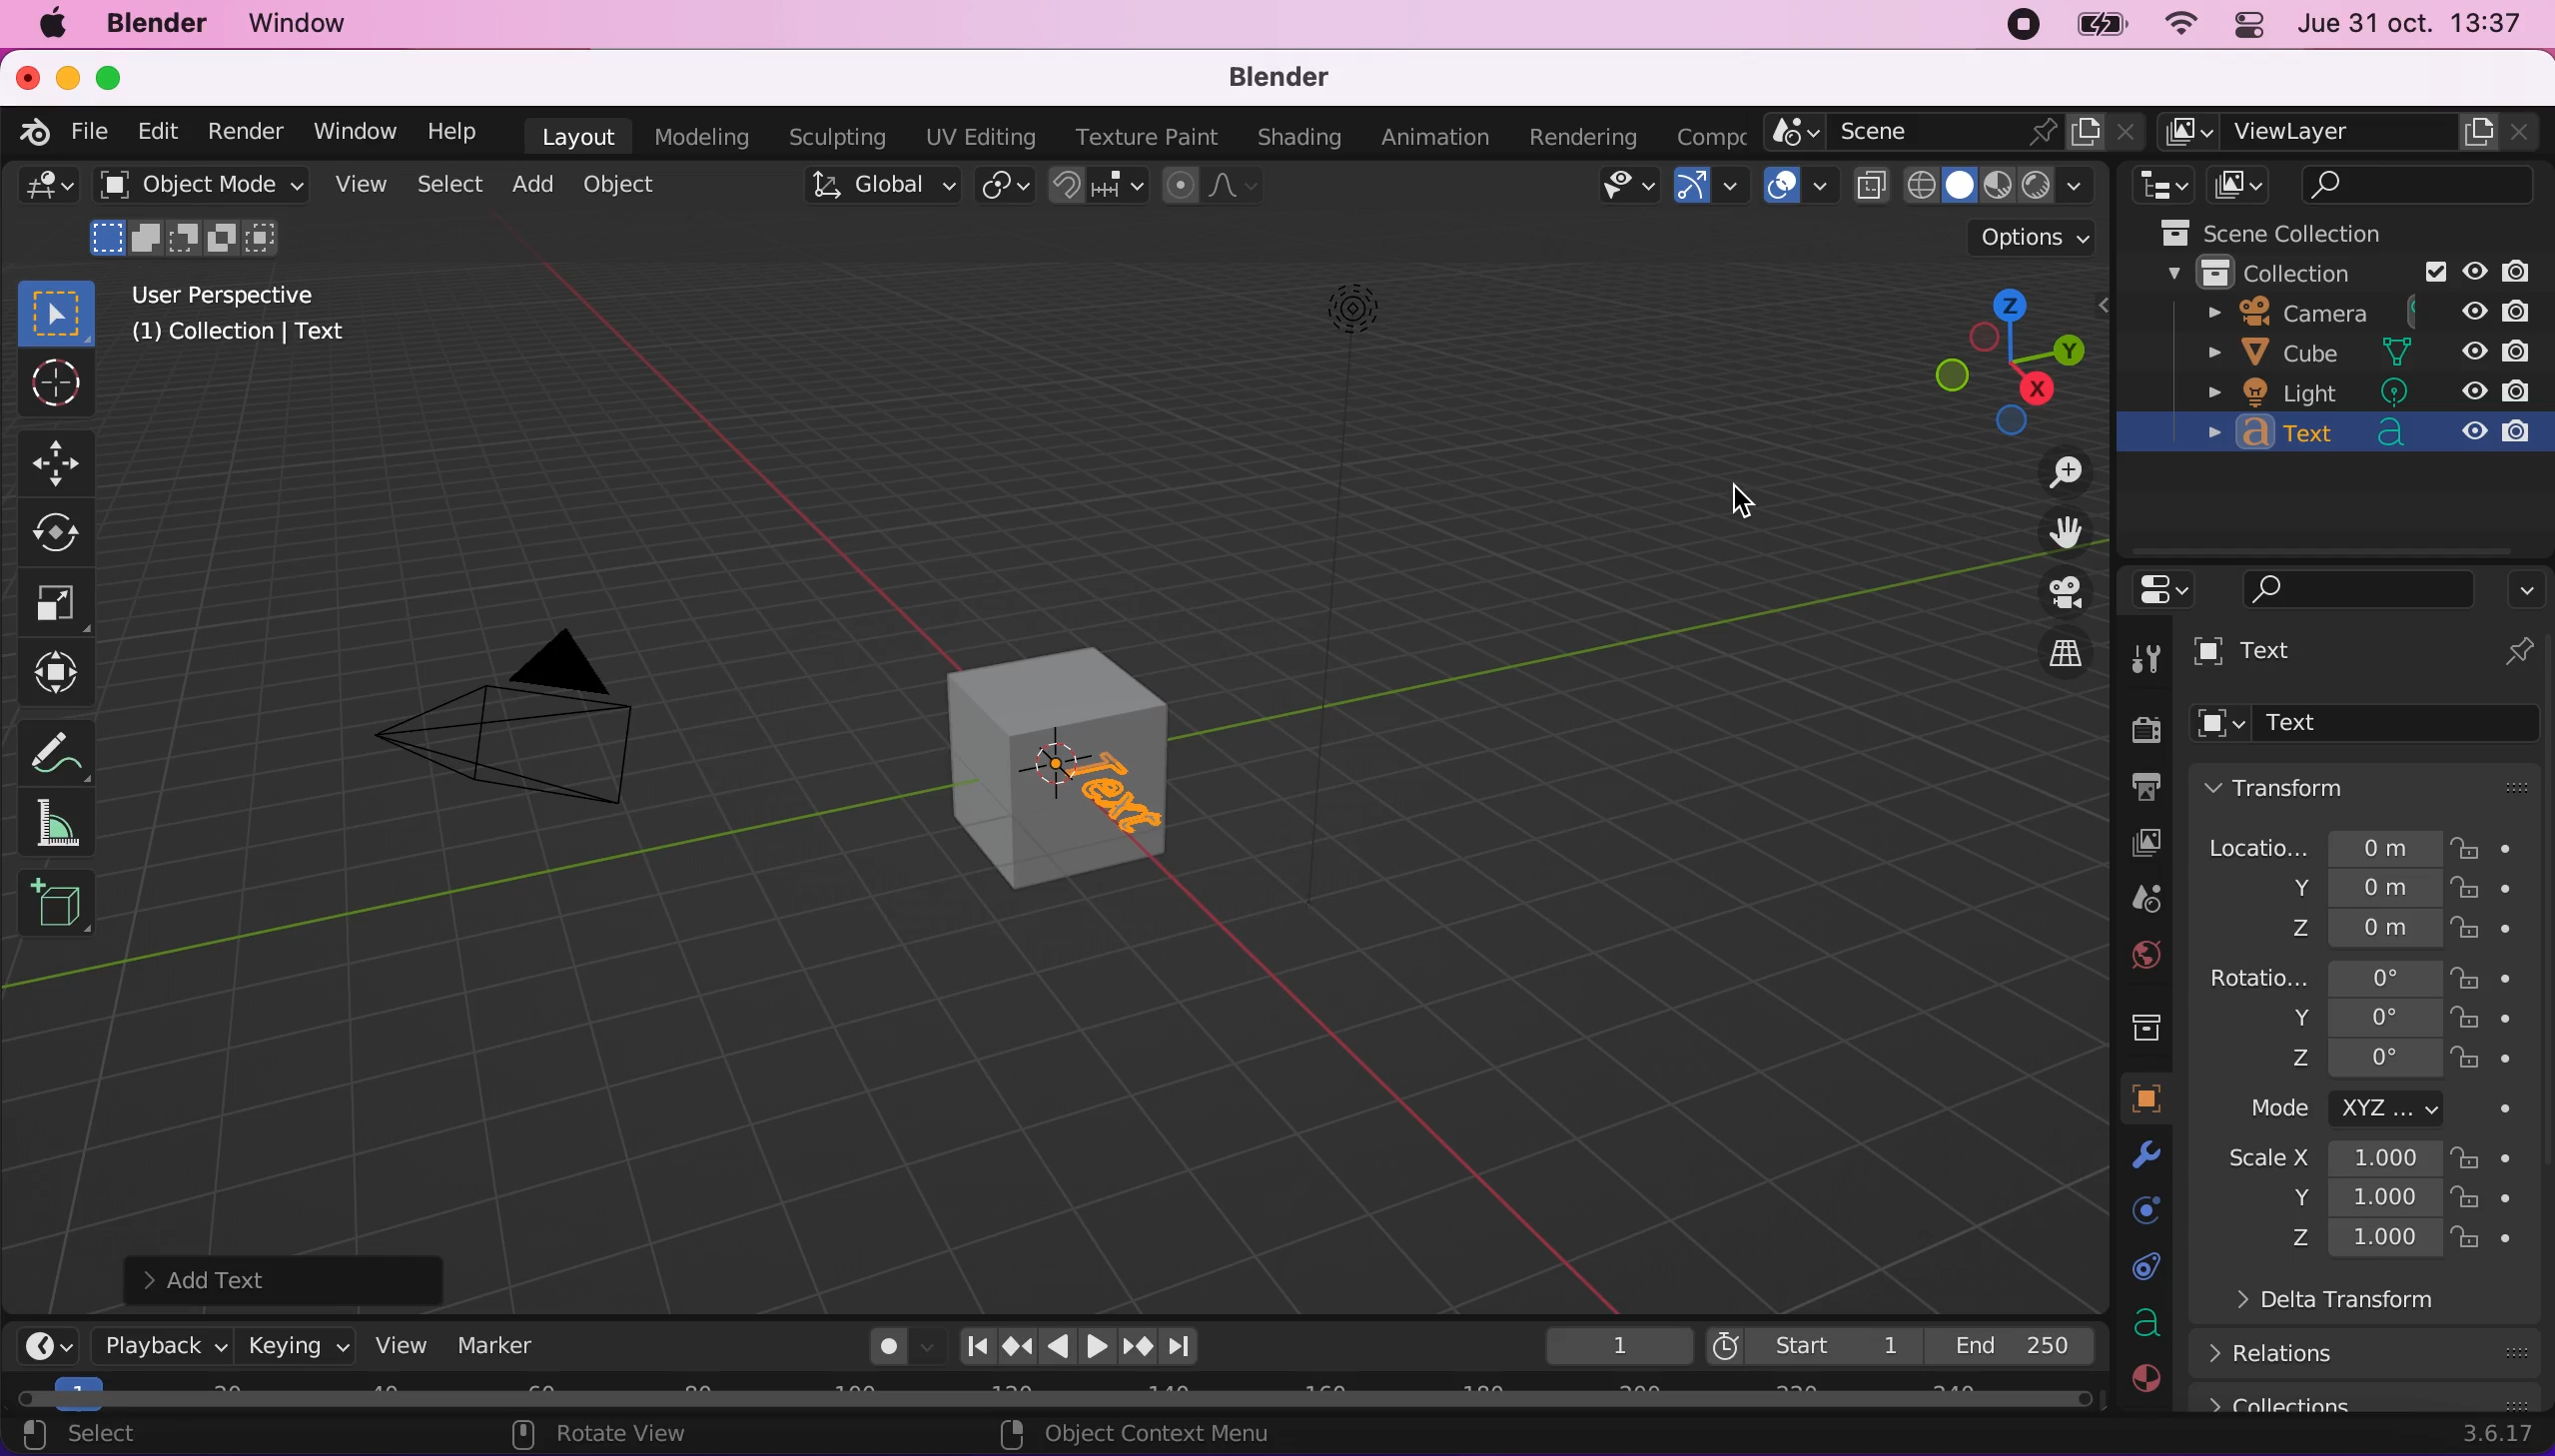  I want to click on wifi, so click(2178, 25).